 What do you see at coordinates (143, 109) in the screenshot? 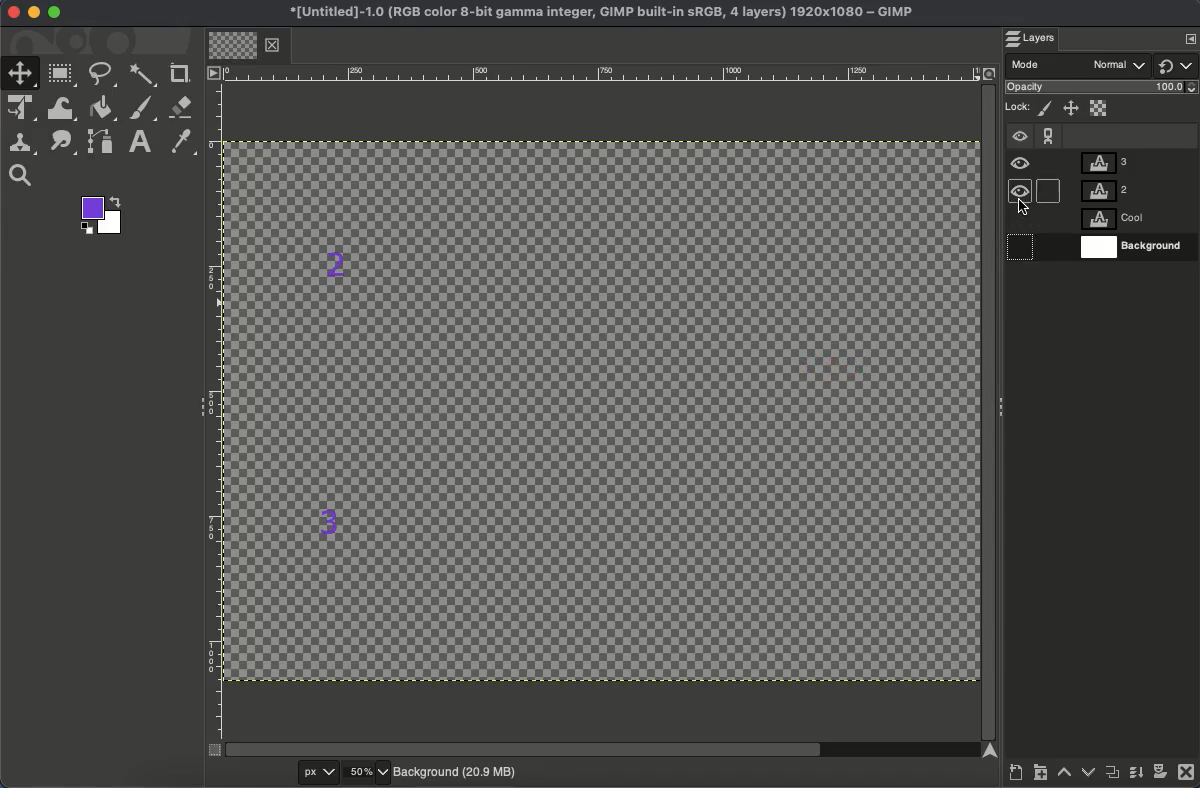
I see `Brush` at bounding box center [143, 109].